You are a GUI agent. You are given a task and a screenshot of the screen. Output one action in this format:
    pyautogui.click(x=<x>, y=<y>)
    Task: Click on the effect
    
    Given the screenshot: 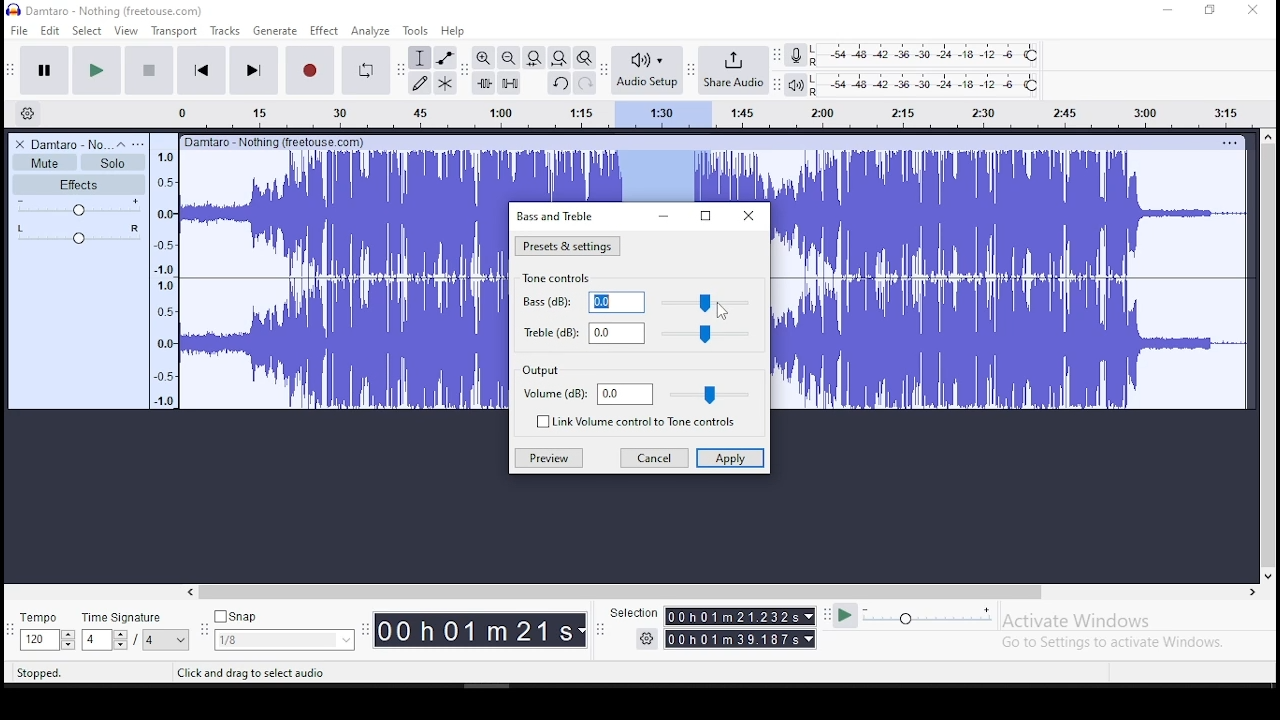 What is the action you would take?
    pyautogui.click(x=323, y=32)
    